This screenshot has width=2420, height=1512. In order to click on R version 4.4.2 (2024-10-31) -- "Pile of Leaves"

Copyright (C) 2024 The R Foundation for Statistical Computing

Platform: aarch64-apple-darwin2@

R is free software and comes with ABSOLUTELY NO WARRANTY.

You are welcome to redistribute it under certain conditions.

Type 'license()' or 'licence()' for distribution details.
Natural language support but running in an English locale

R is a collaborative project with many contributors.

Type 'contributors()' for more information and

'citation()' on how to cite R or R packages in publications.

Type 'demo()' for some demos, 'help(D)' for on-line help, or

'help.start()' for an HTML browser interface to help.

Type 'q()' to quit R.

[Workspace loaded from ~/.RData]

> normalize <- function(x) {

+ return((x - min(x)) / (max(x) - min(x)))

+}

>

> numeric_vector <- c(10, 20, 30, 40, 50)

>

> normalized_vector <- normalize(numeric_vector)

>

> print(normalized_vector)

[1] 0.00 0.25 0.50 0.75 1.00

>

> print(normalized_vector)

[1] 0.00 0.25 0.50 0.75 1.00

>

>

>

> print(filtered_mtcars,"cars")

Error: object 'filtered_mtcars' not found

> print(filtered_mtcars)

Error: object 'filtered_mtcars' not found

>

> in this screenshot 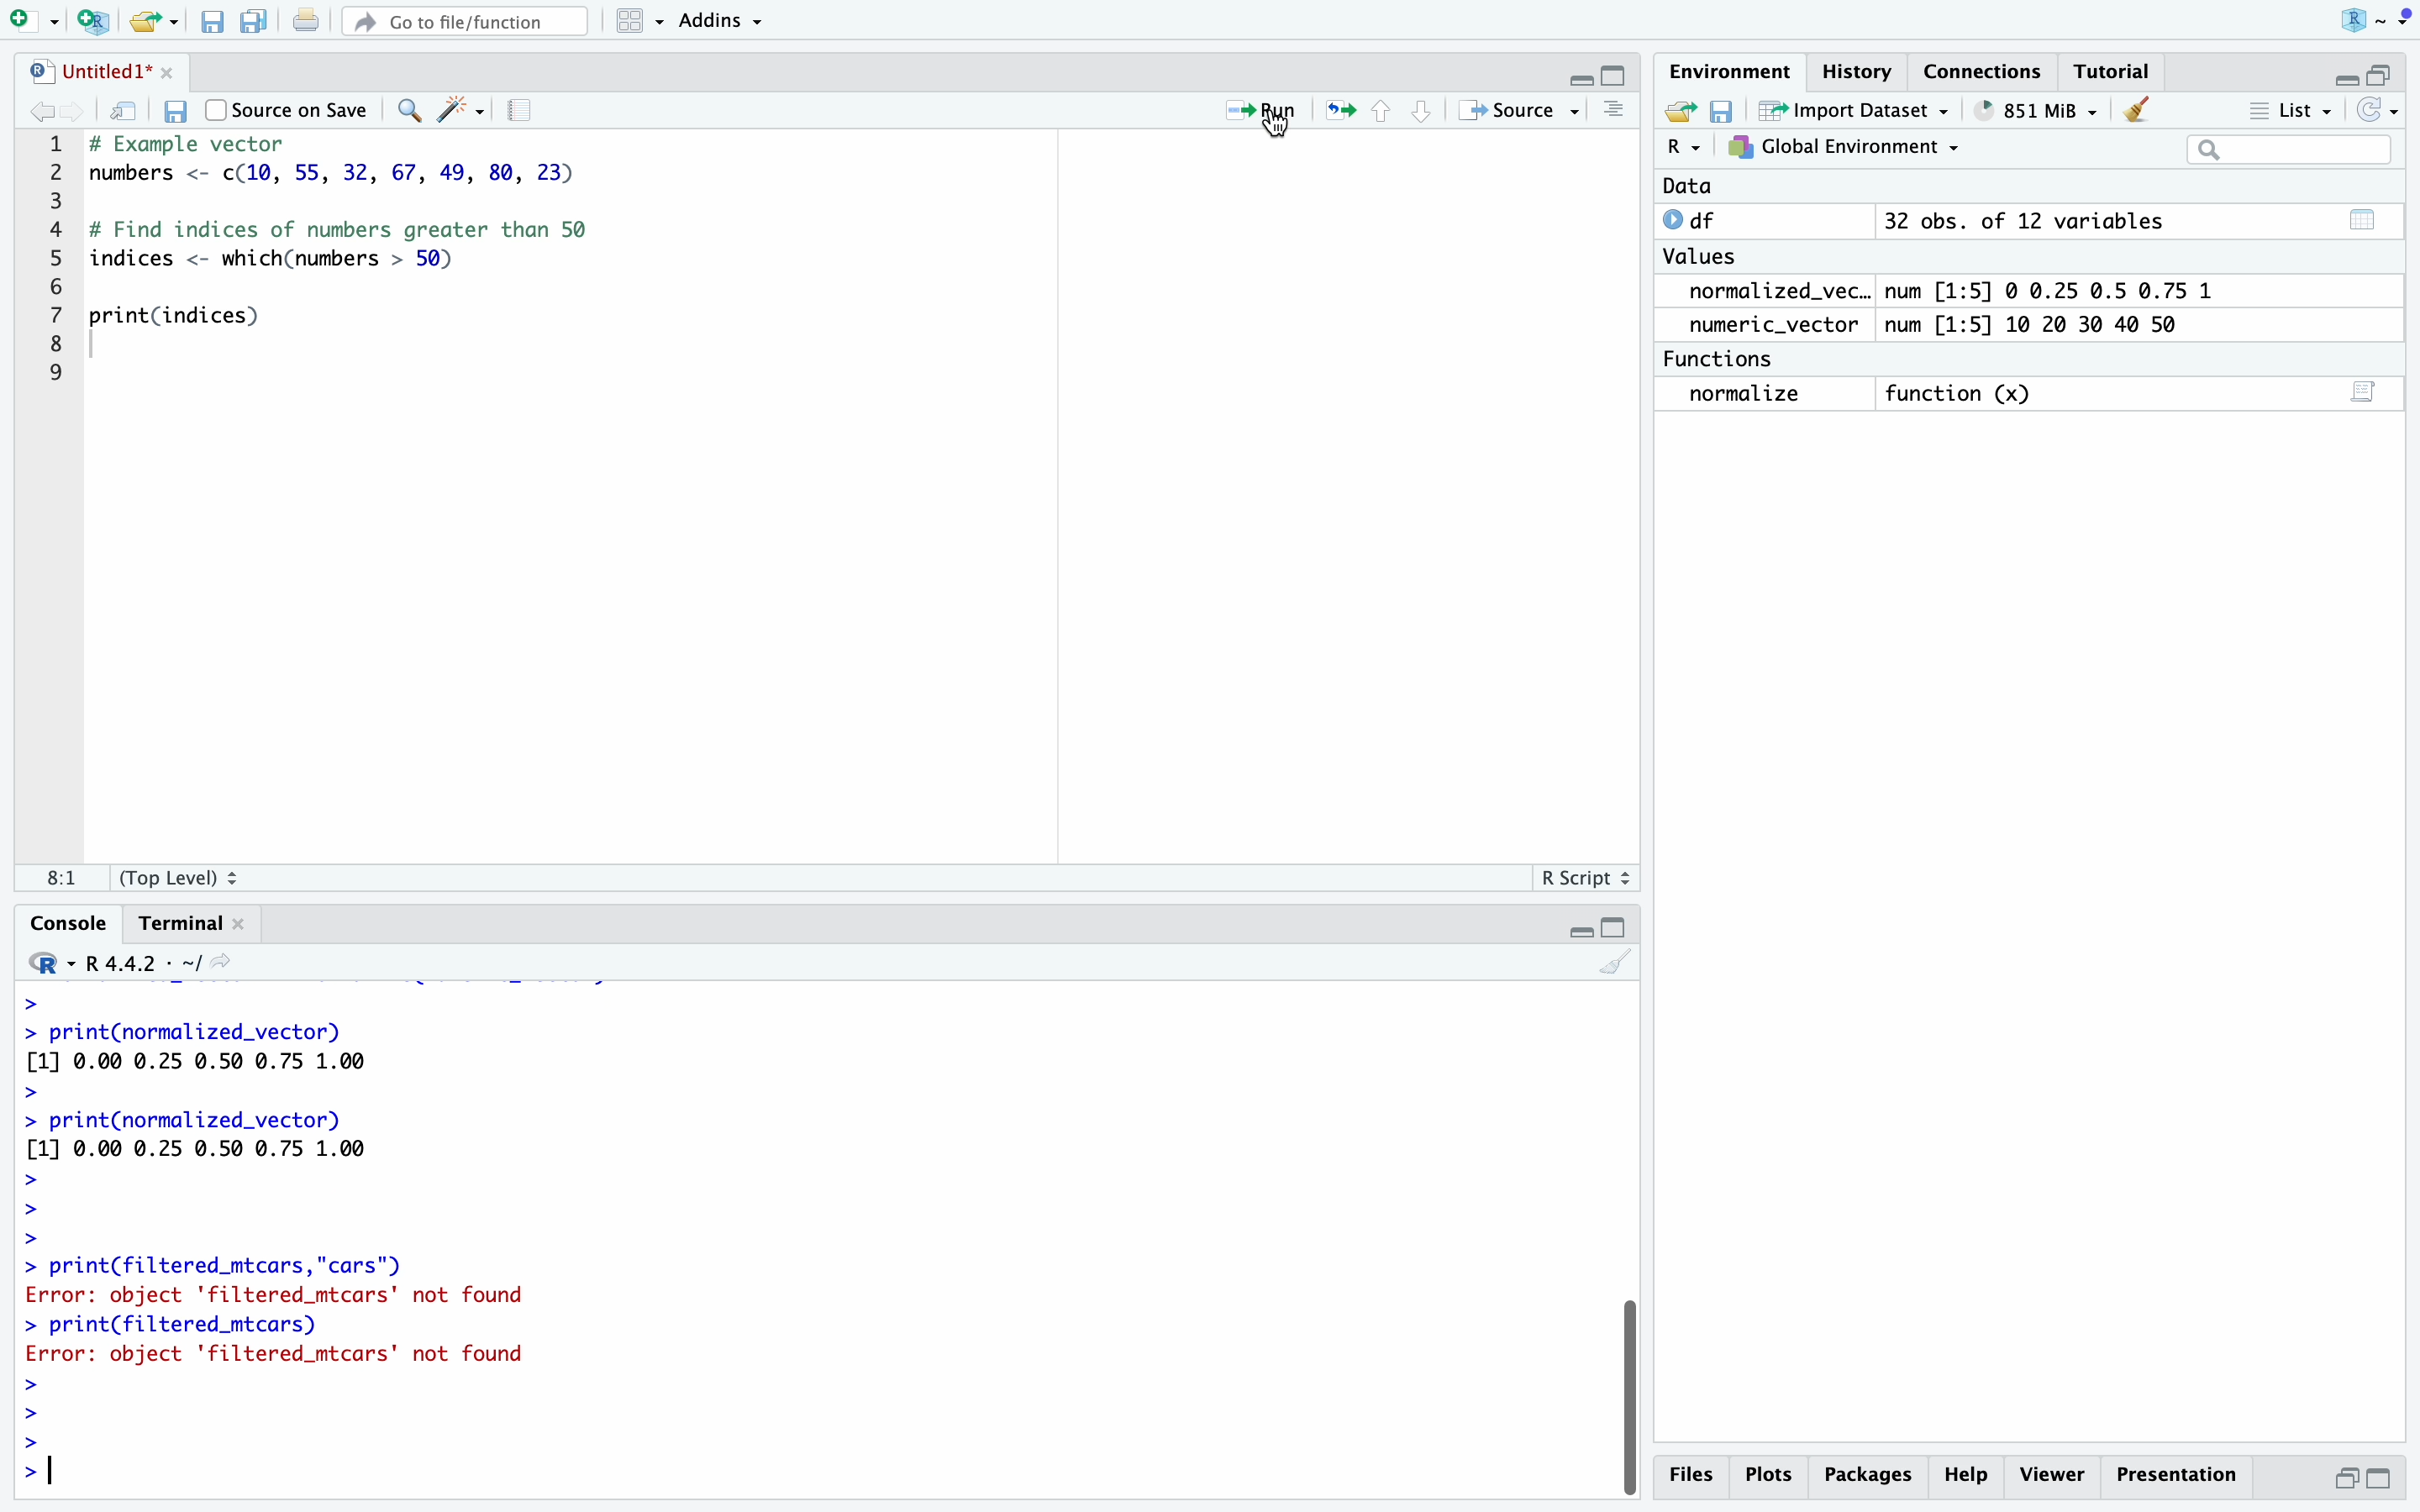, I will do `click(275, 1236)`.